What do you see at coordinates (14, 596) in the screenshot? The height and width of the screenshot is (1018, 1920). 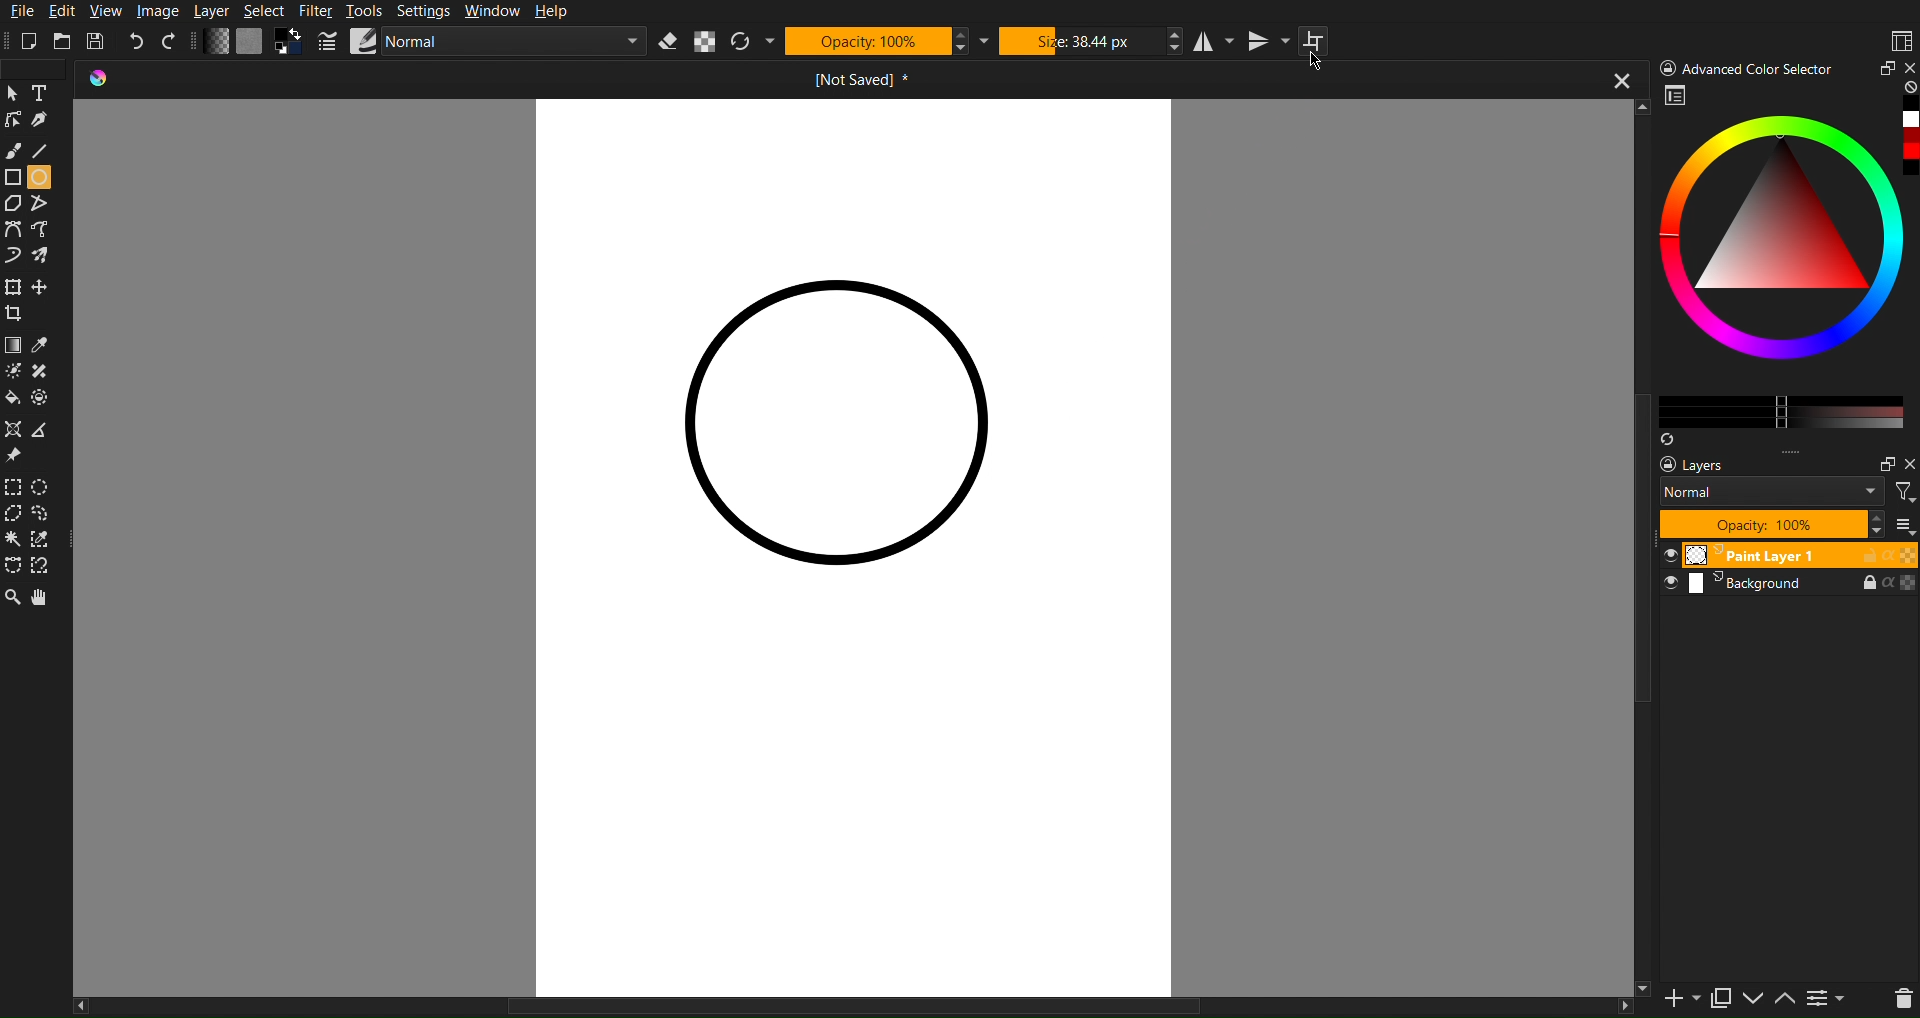 I see `Zoom ` at bounding box center [14, 596].